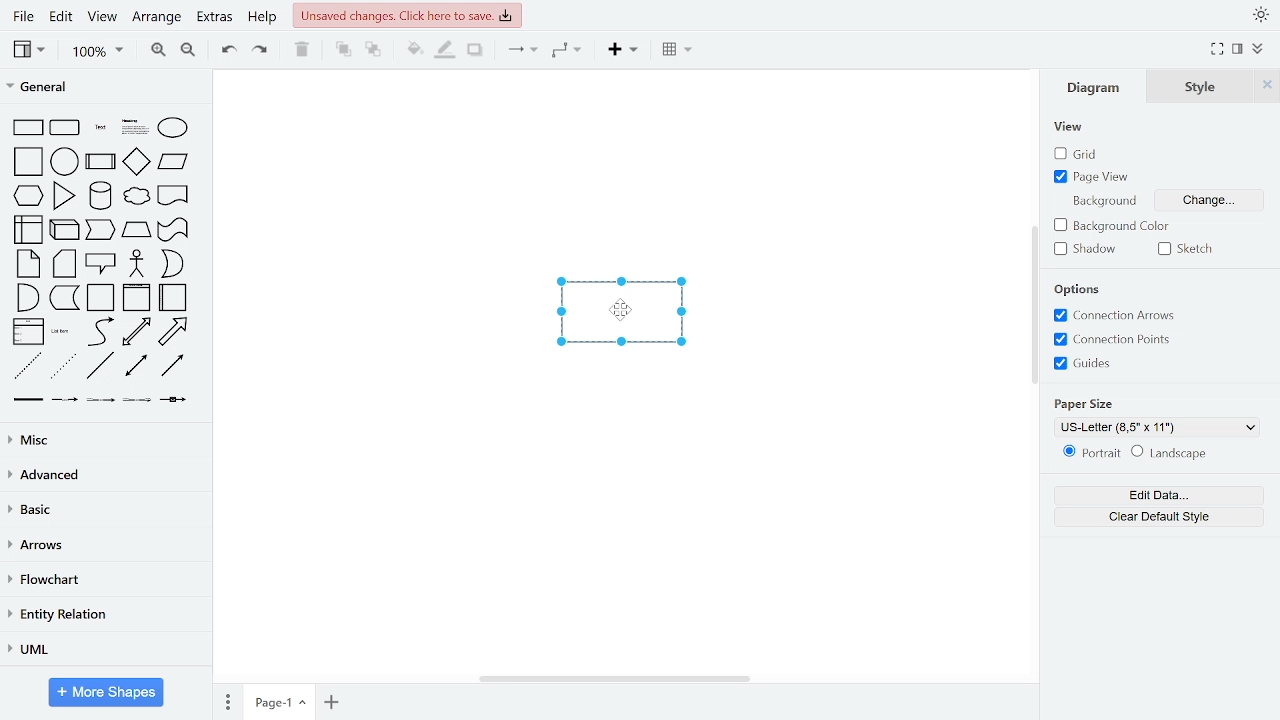 The image size is (1280, 720). I want to click on landscape, so click(1173, 454).